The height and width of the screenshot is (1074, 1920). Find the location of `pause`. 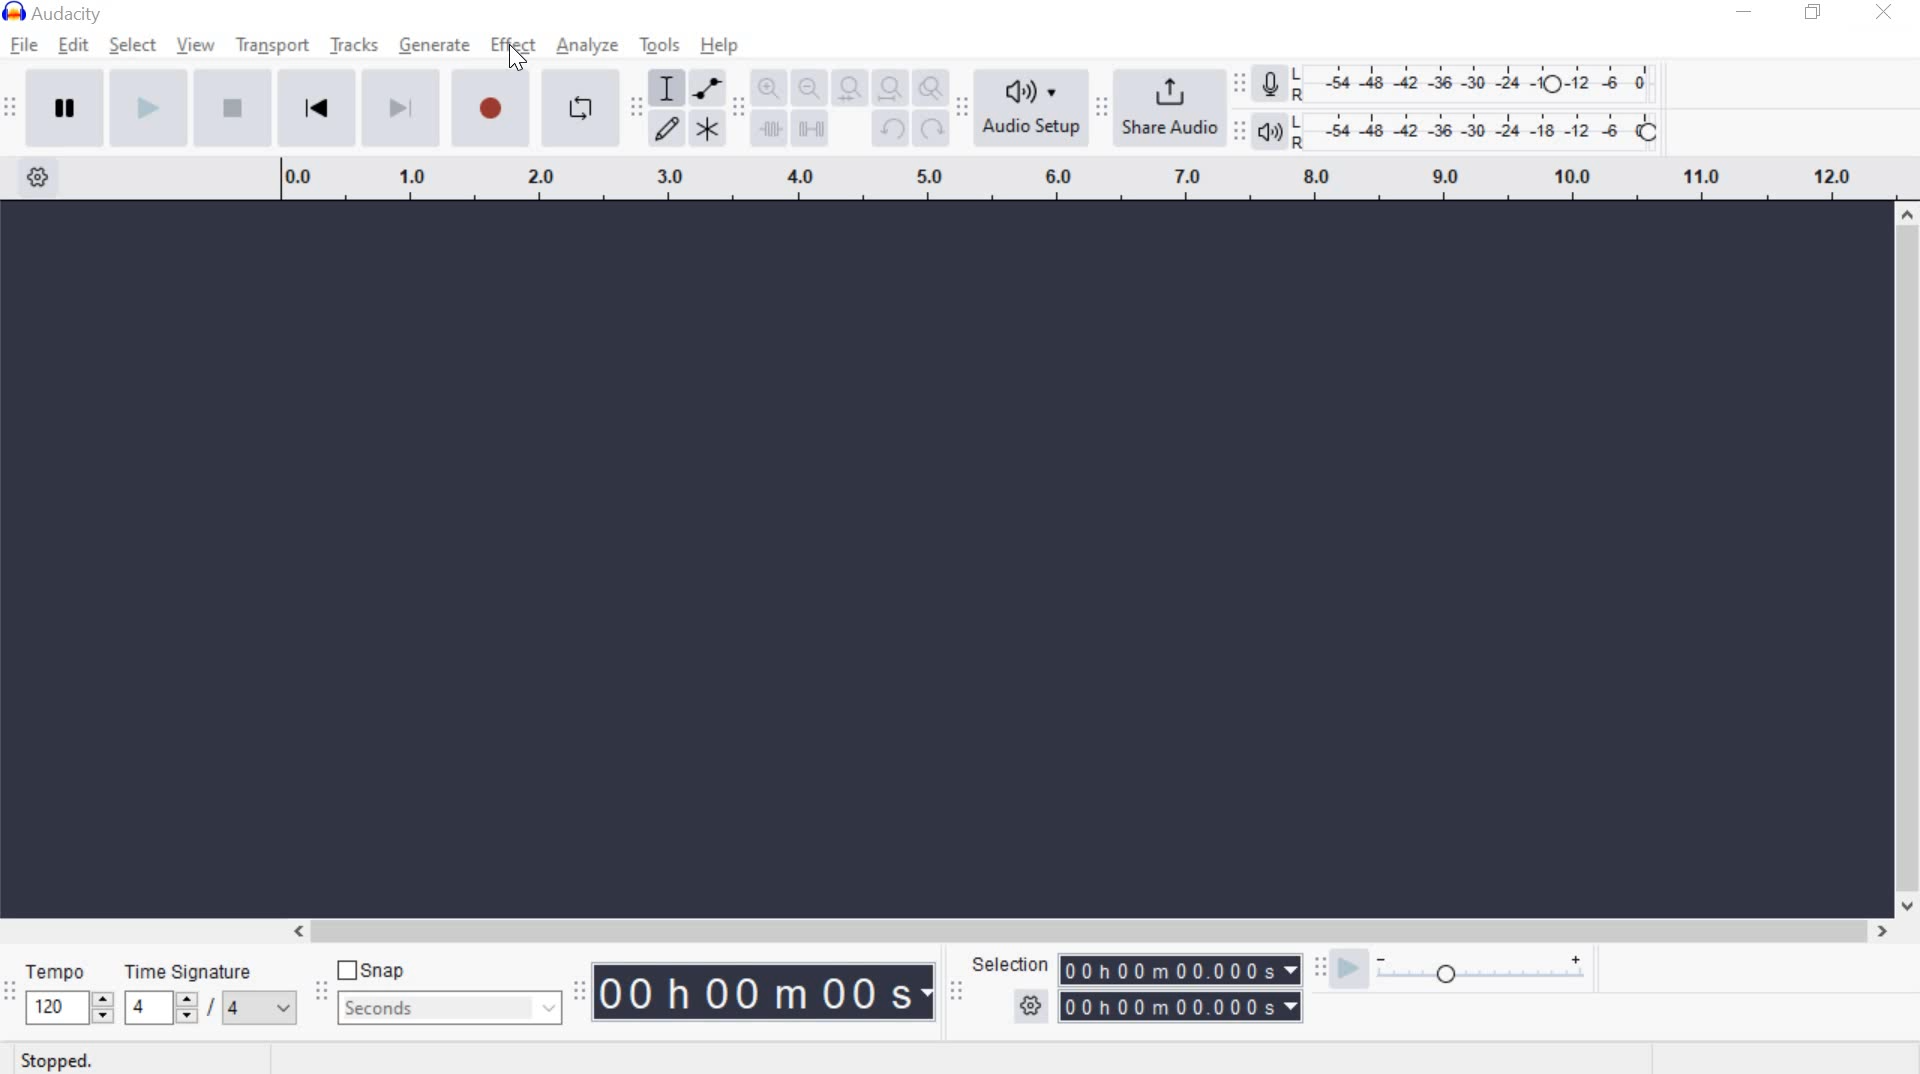

pause is located at coordinates (67, 111).